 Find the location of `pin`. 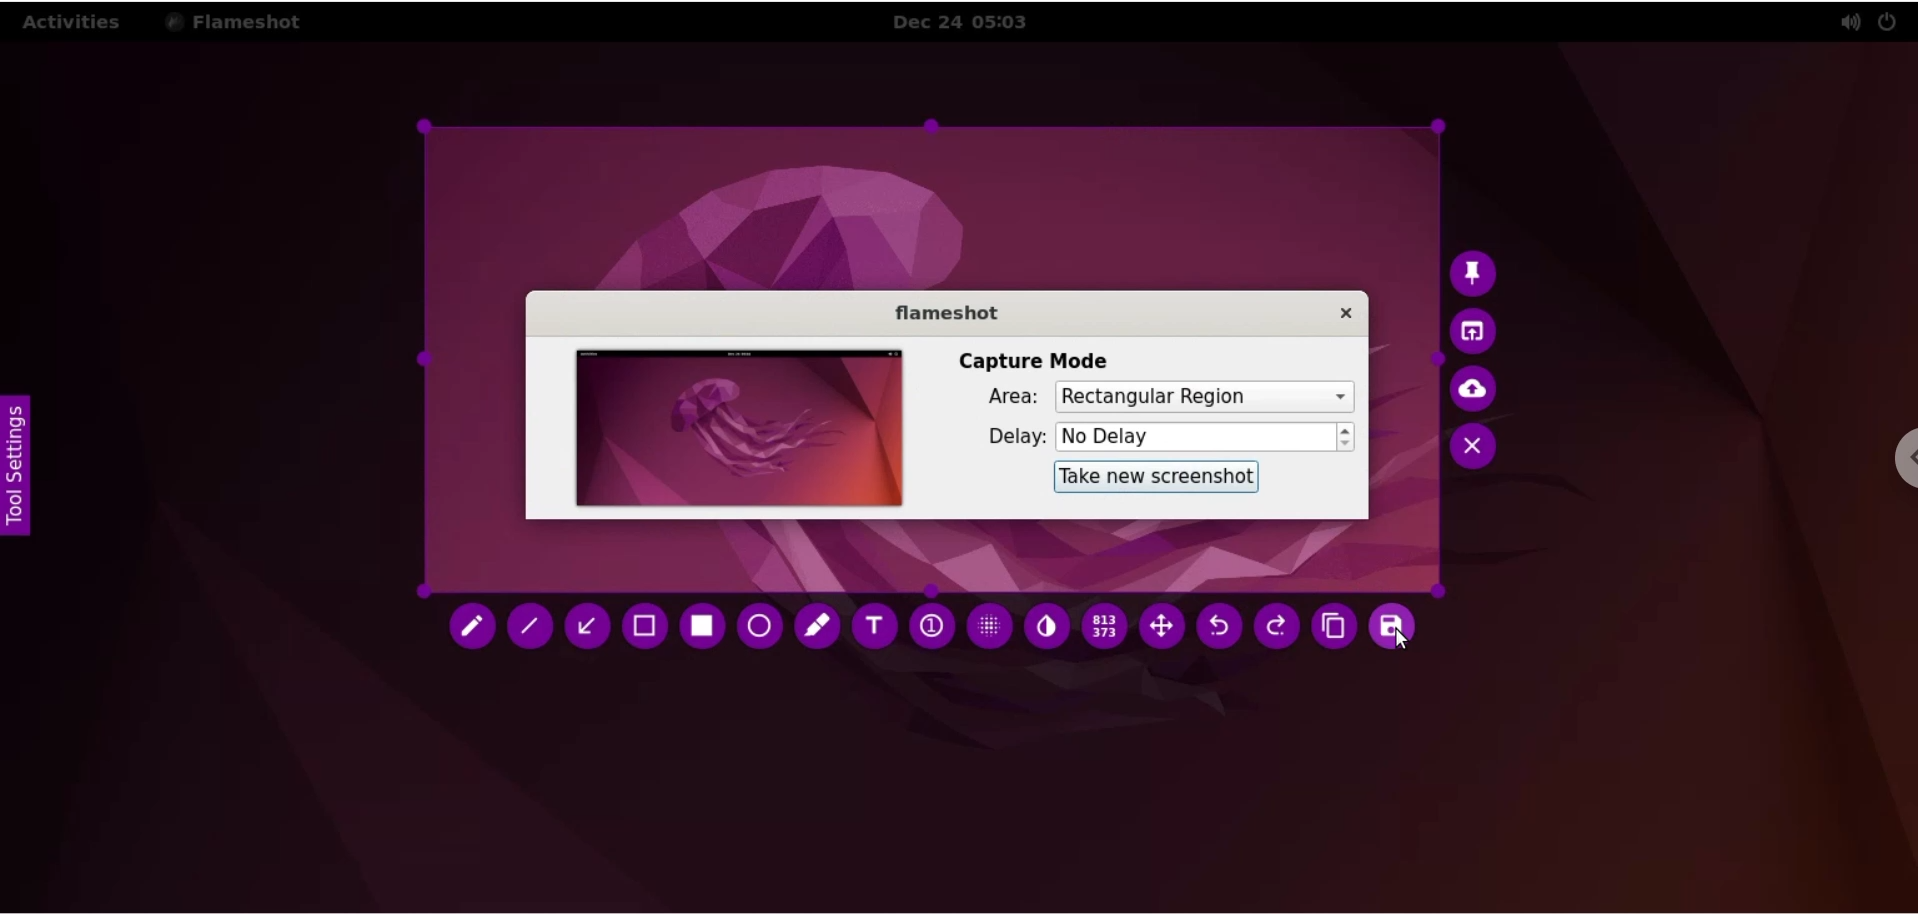

pin is located at coordinates (1479, 274).